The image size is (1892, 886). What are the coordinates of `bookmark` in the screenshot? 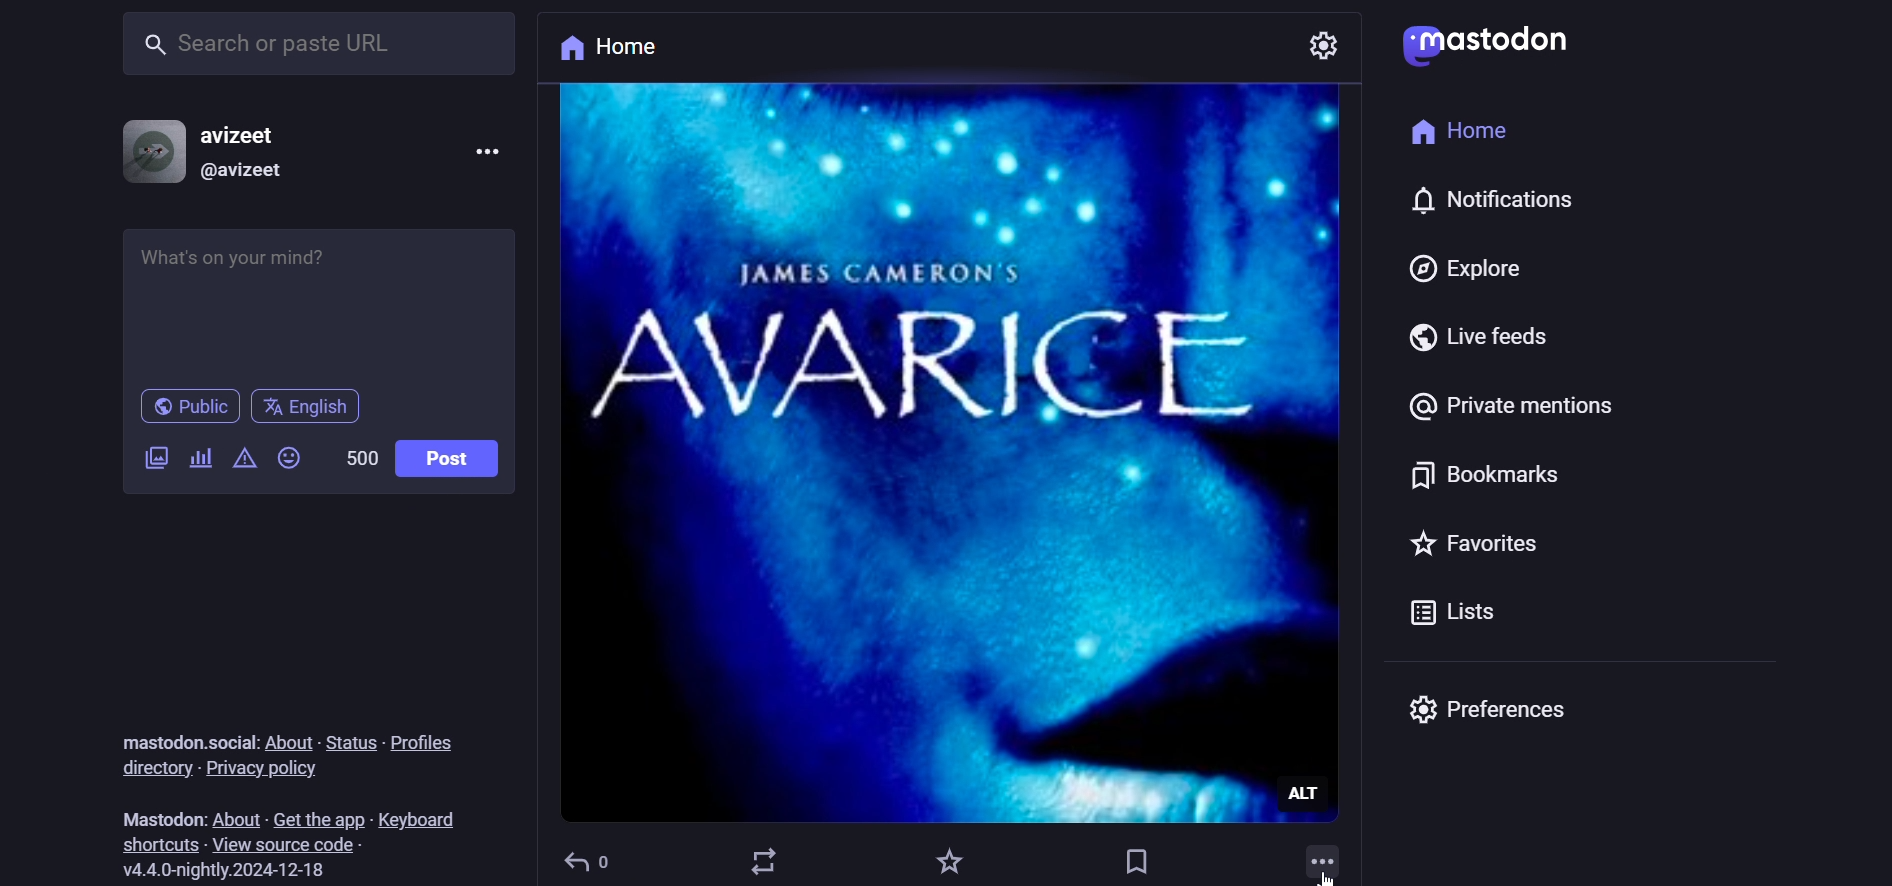 It's located at (1483, 471).